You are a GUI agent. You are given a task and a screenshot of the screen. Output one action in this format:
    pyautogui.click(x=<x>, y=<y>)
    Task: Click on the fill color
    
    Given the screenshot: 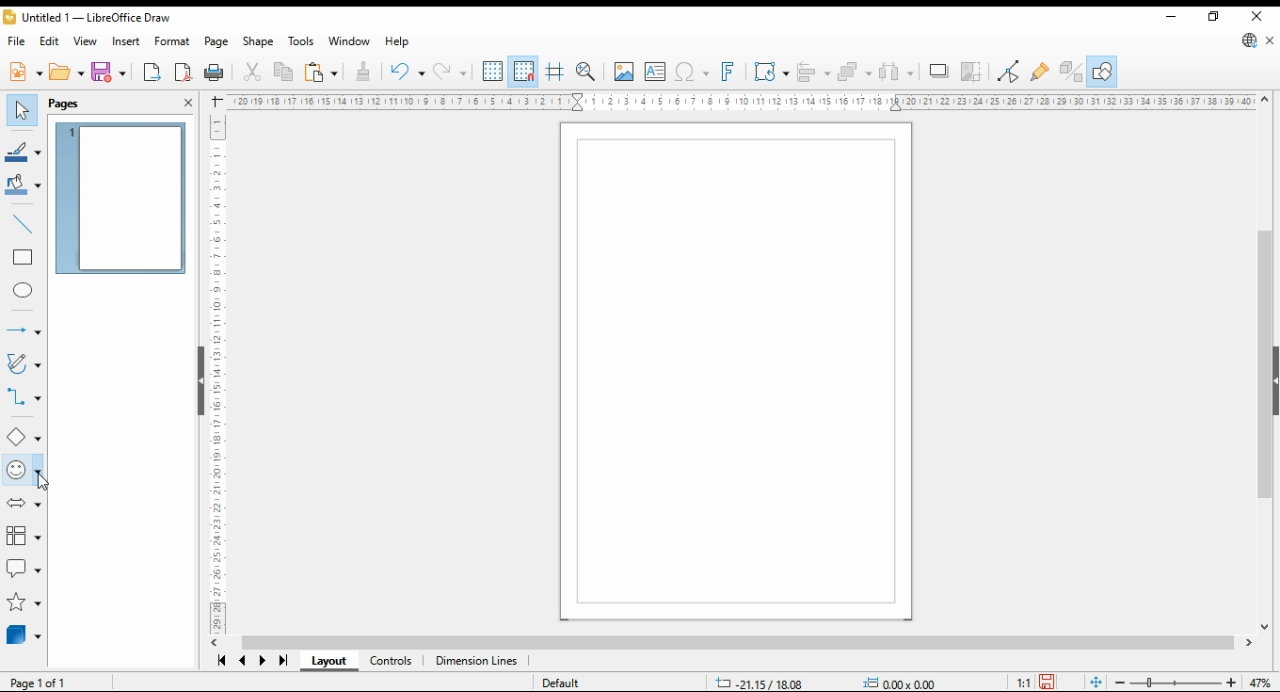 What is the action you would take?
    pyautogui.click(x=24, y=186)
    